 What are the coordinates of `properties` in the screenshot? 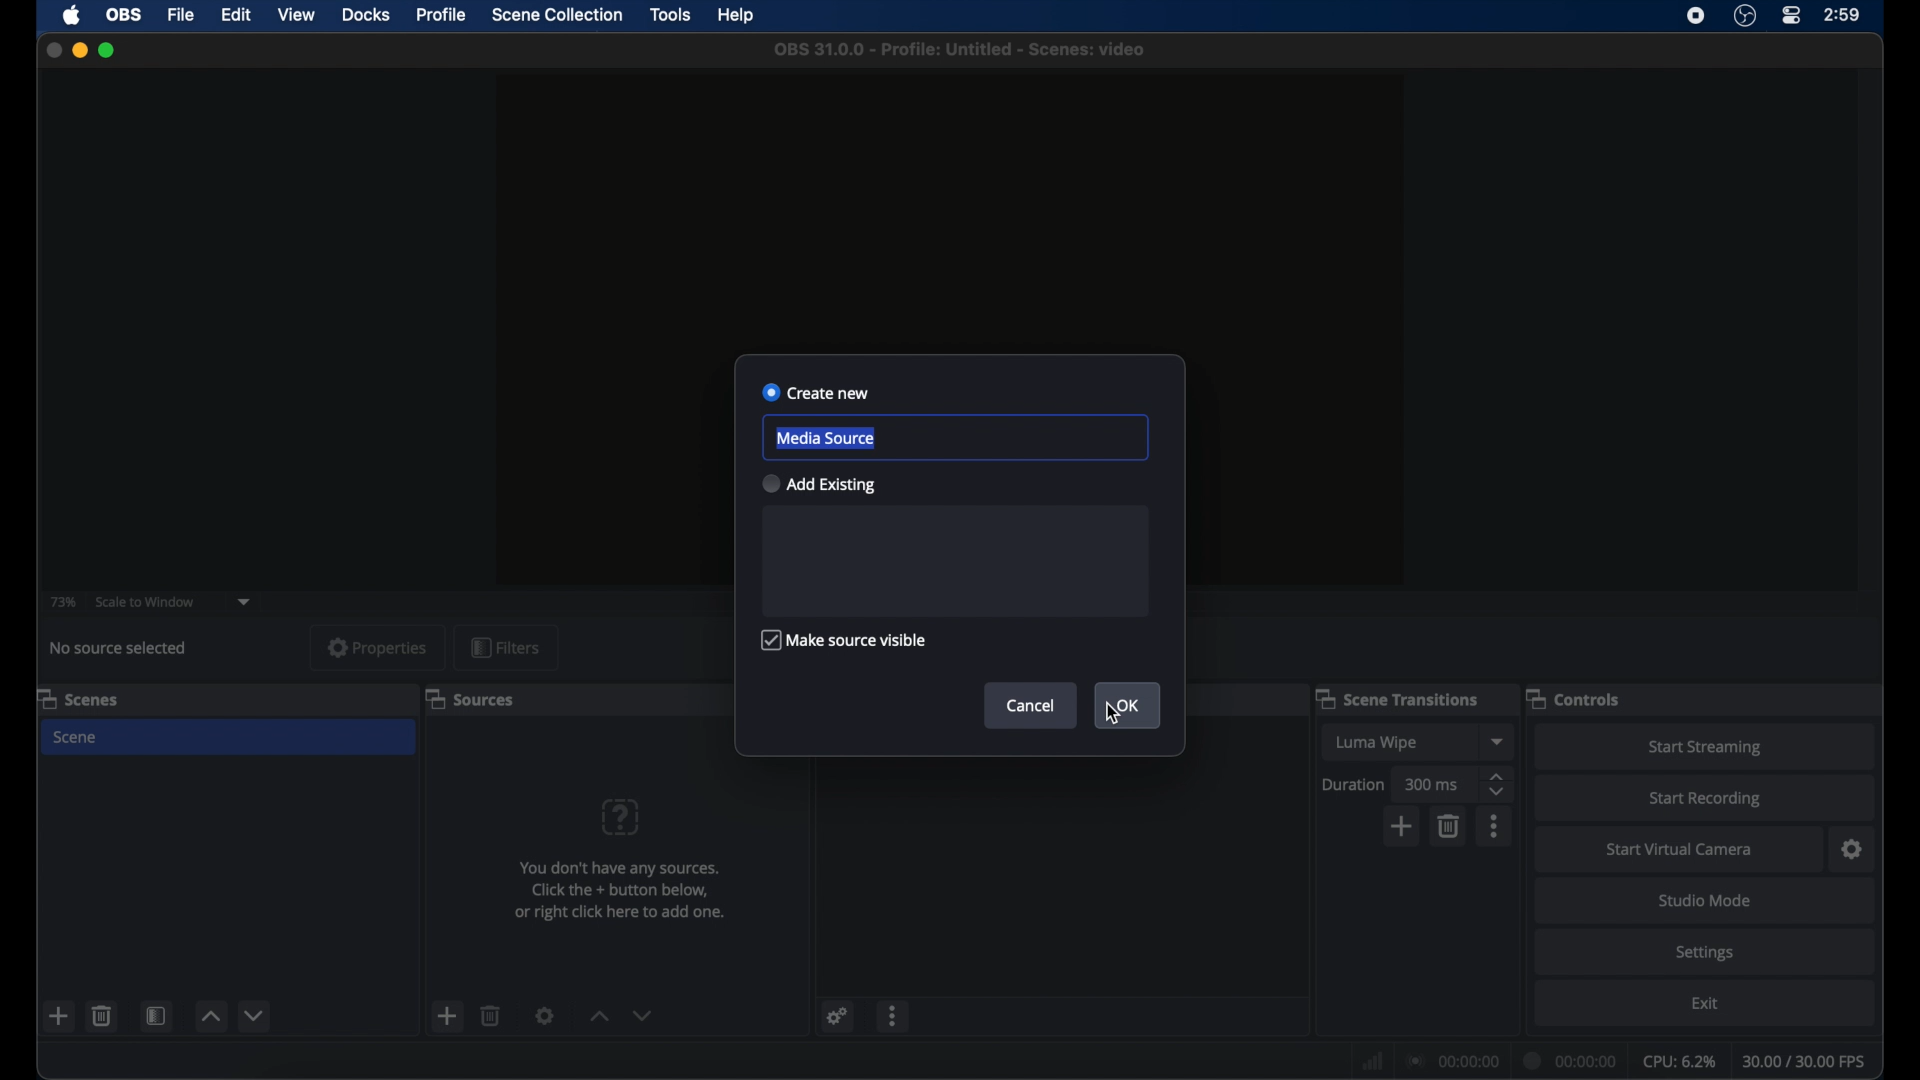 It's located at (377, 647).